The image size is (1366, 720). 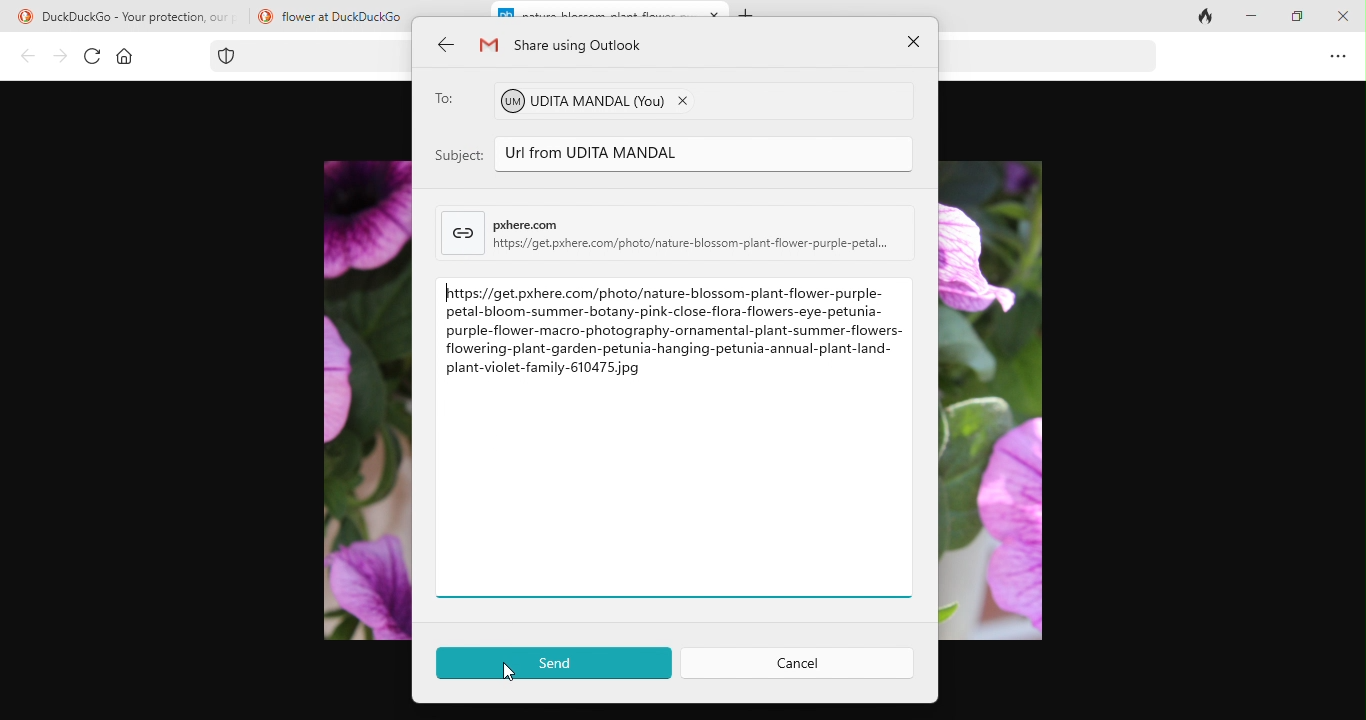 I want to click on close tab and clear data, so click(x=1196, y=19).